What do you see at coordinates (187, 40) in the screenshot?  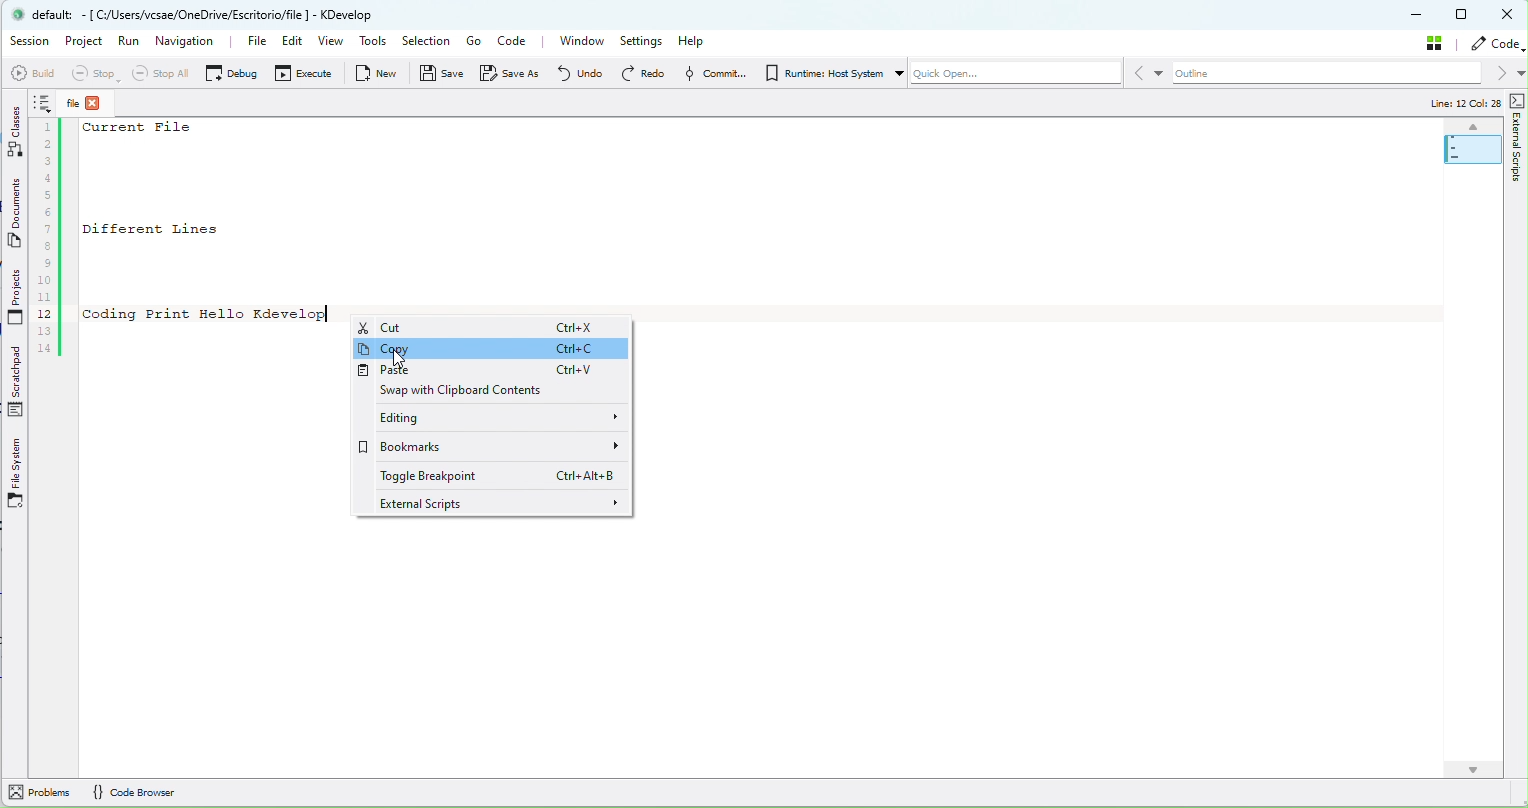 I see `navigation` at bounding box center [187, 40].